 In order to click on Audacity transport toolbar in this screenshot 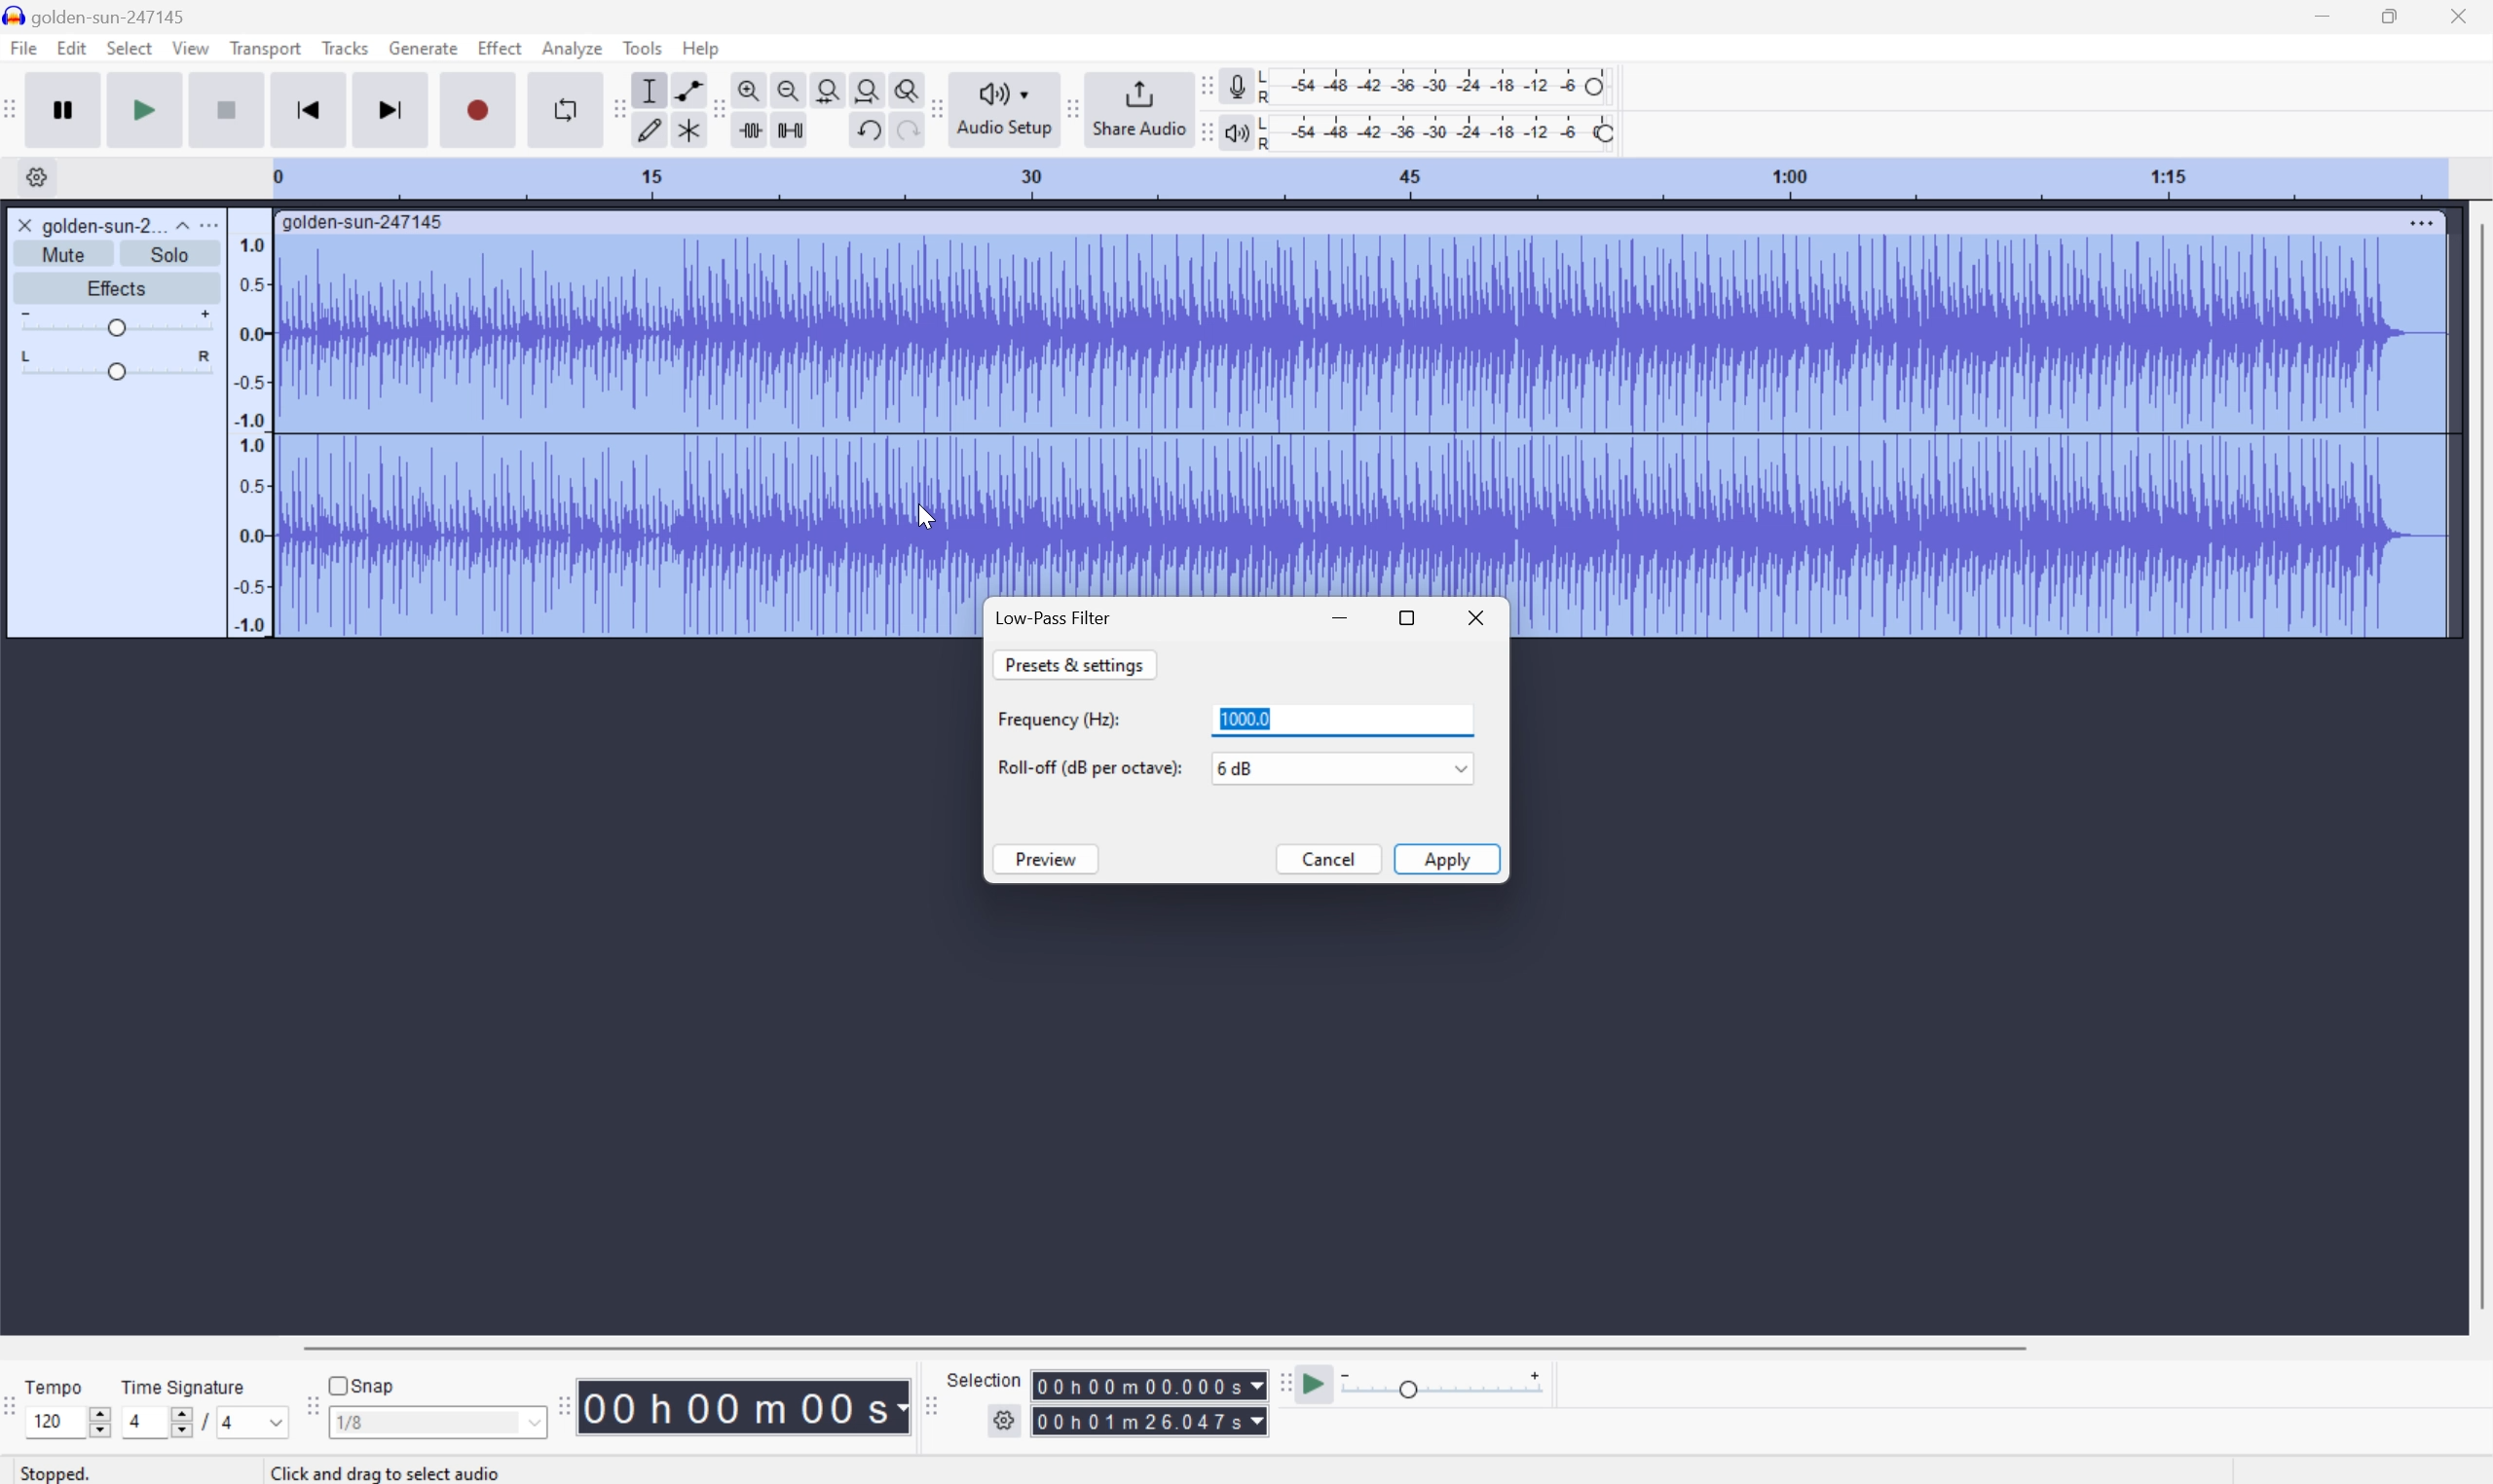, I will do `click(16, 106)`.